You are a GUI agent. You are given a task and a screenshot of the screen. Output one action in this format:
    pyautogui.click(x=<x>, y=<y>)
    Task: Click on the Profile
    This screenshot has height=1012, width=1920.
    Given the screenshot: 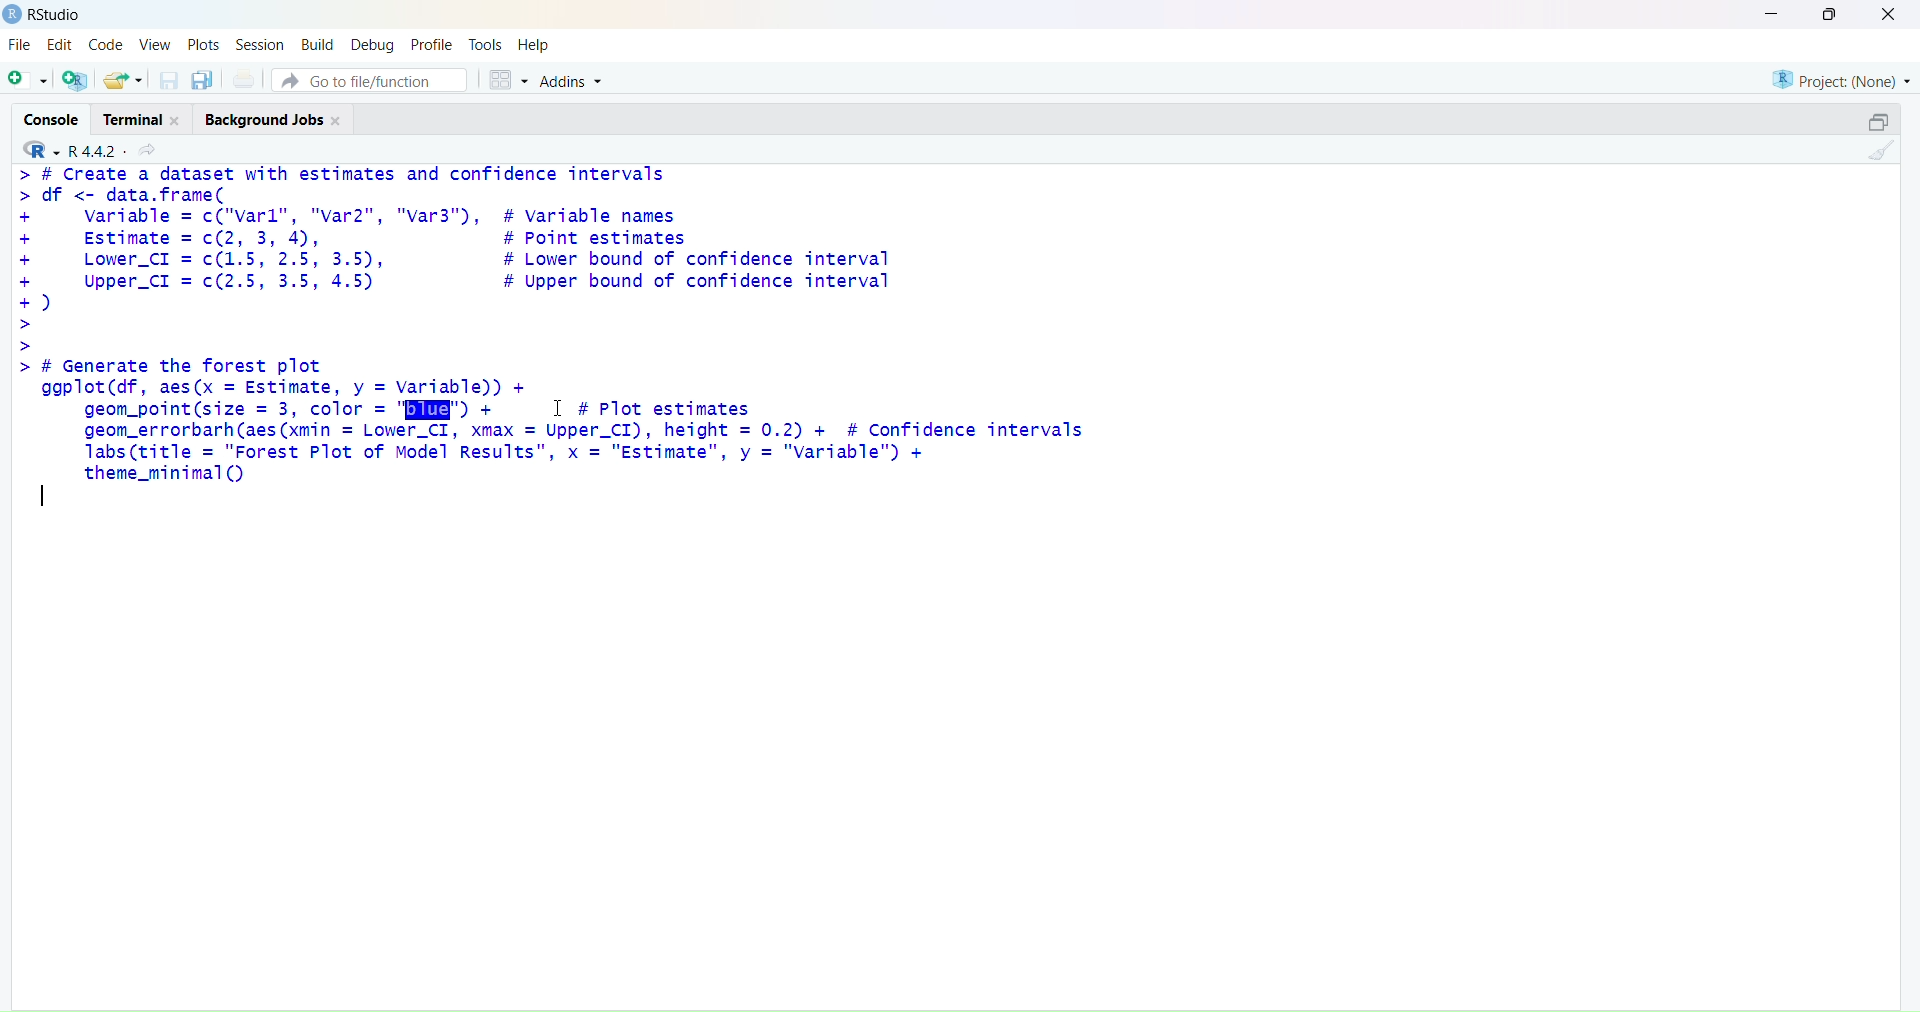 What is the action you would take?
    pyautogui.click(x=432, y=44)
    